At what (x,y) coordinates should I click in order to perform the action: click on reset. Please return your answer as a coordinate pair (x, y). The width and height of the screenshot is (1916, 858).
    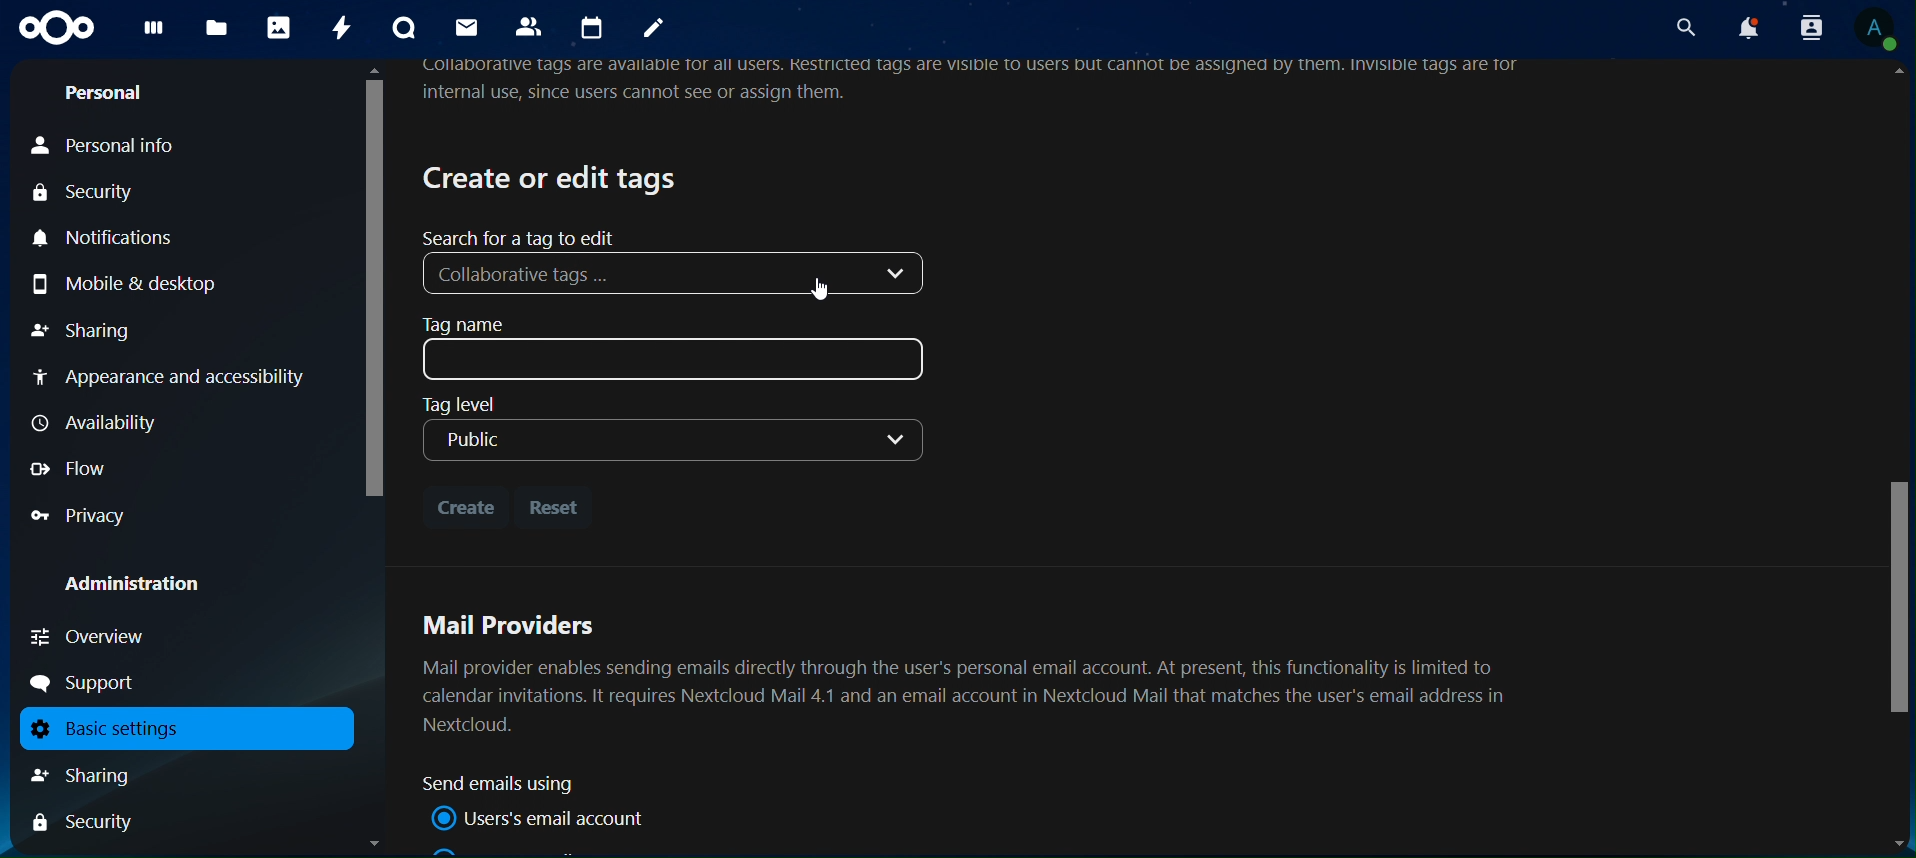
    Looking at the image, I should click on (558, 507).